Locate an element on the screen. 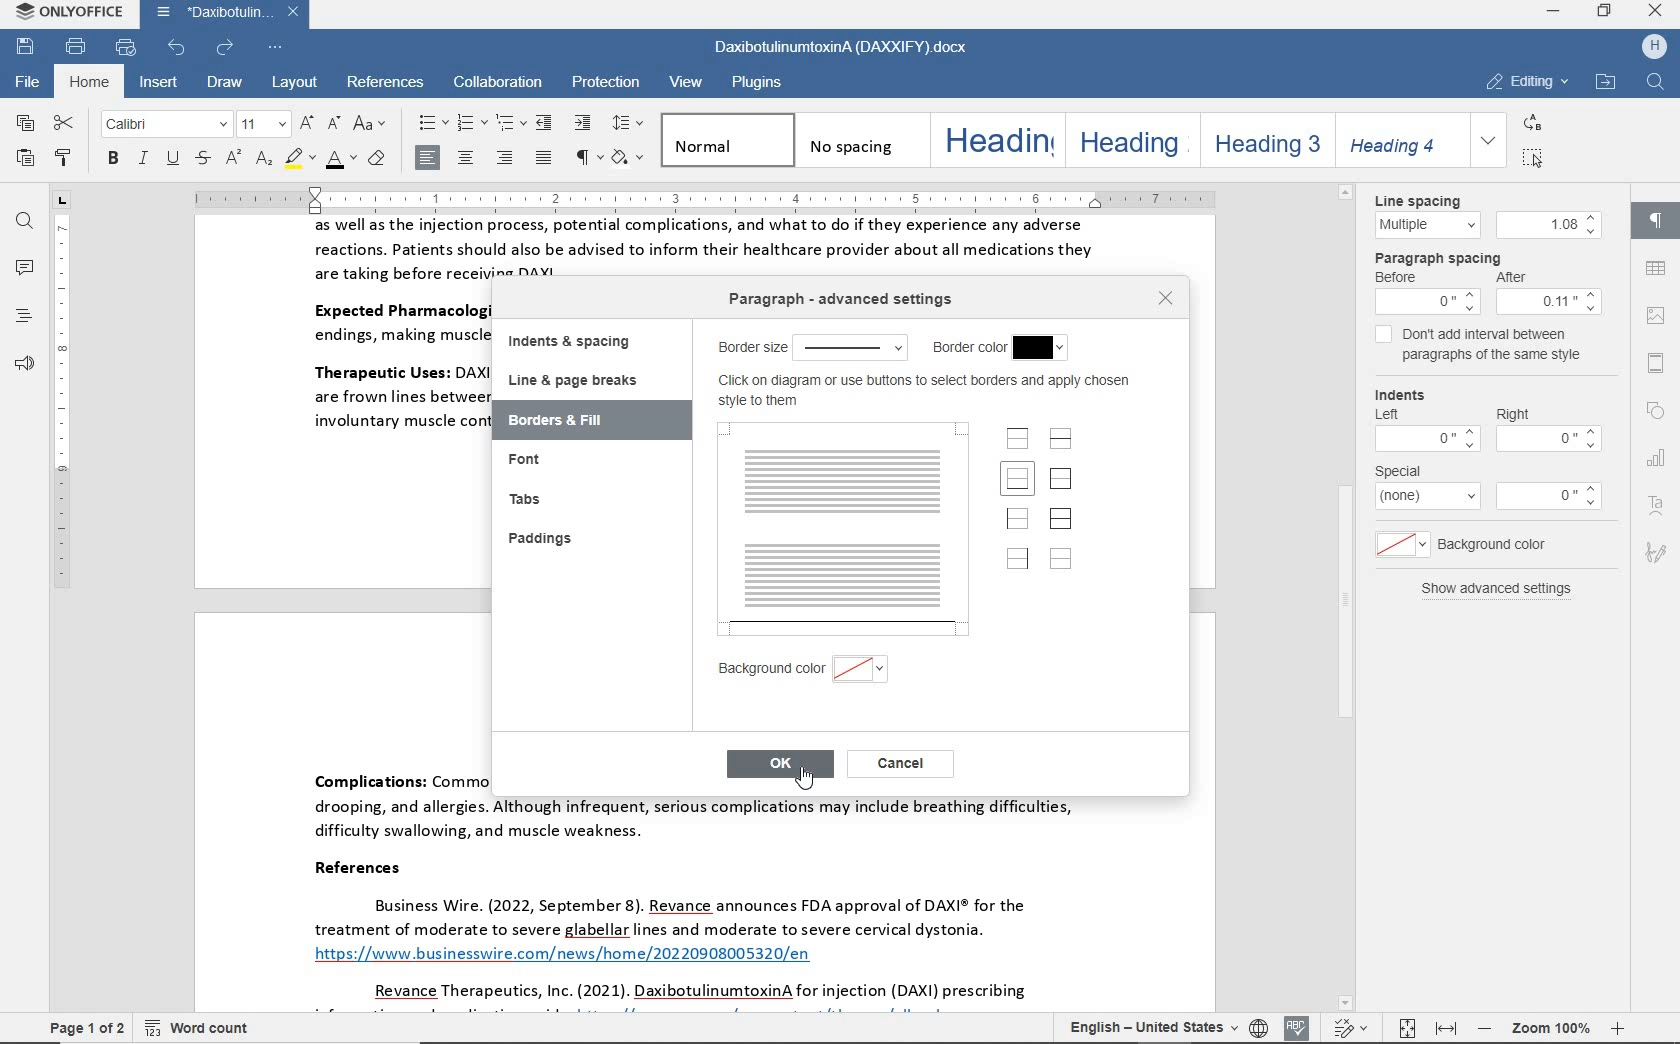 This screenshot has height=1044, width=1680. set horizontal inner lines only is located at coordinates (1059, 438).